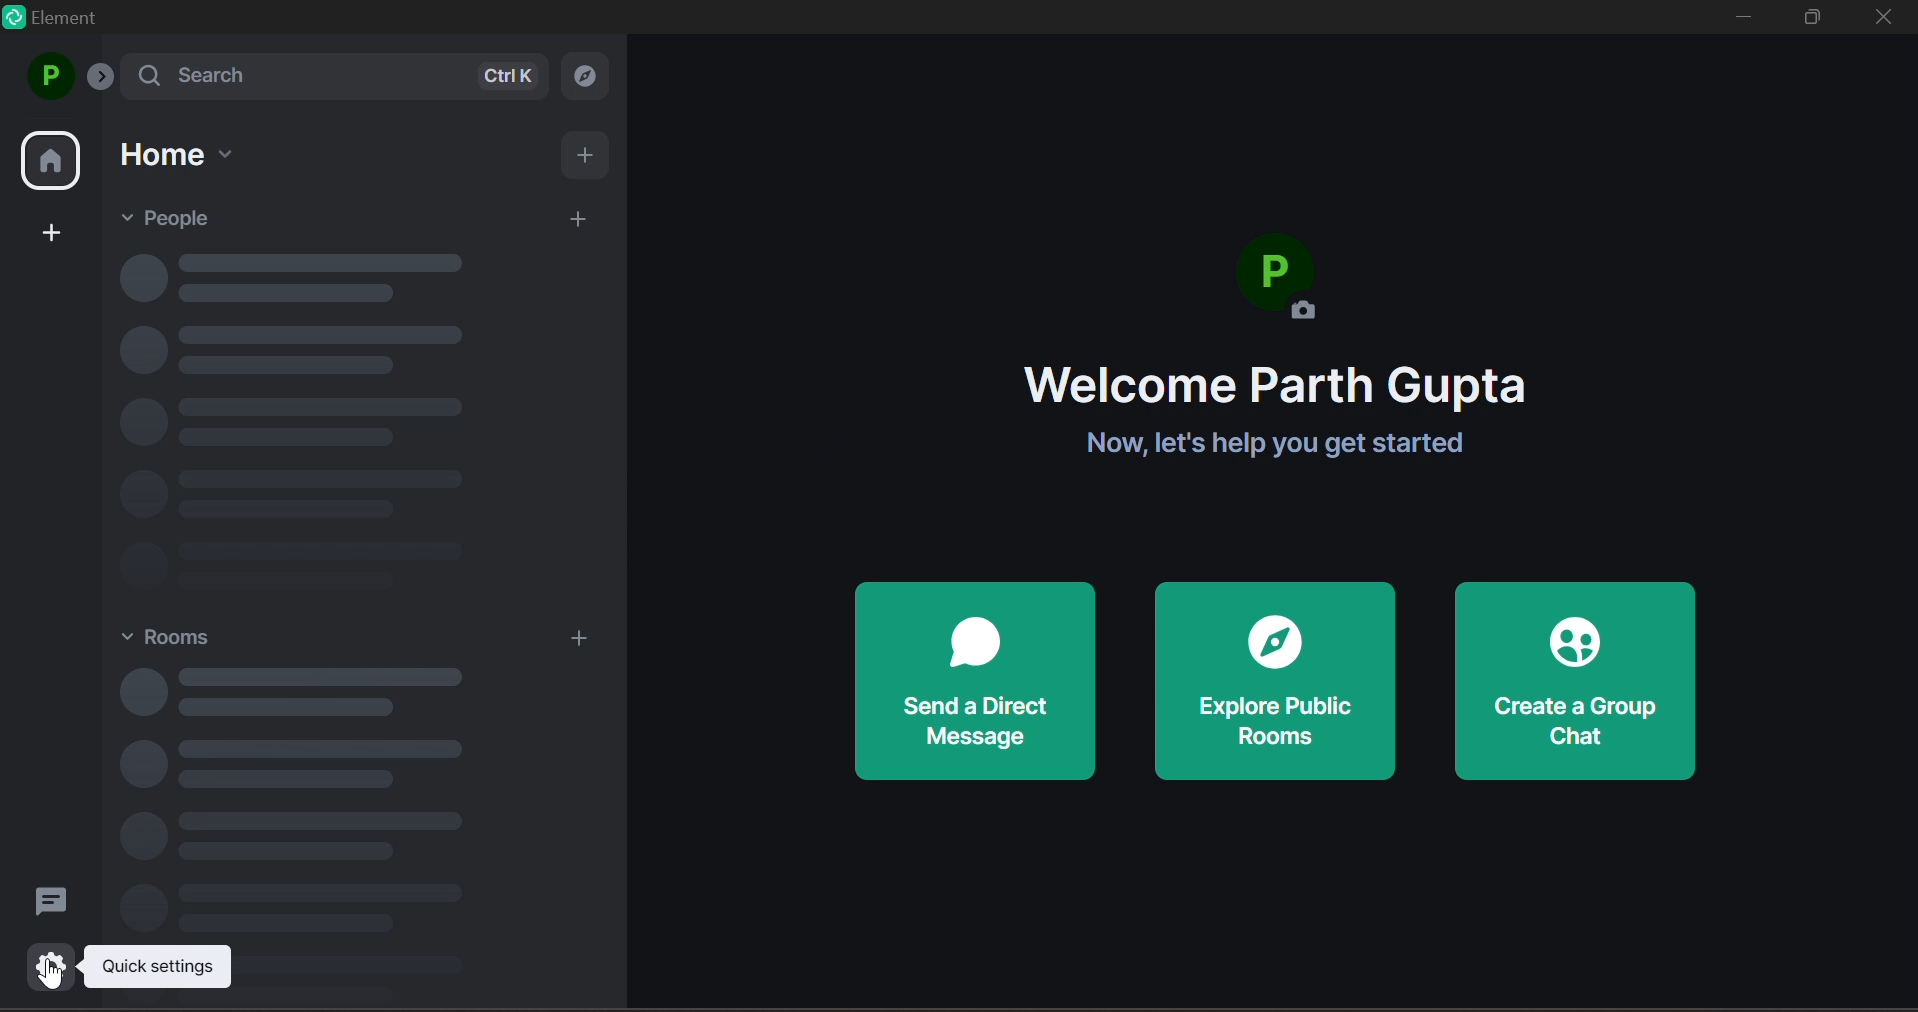  I want to click on home, so click(53, 163).